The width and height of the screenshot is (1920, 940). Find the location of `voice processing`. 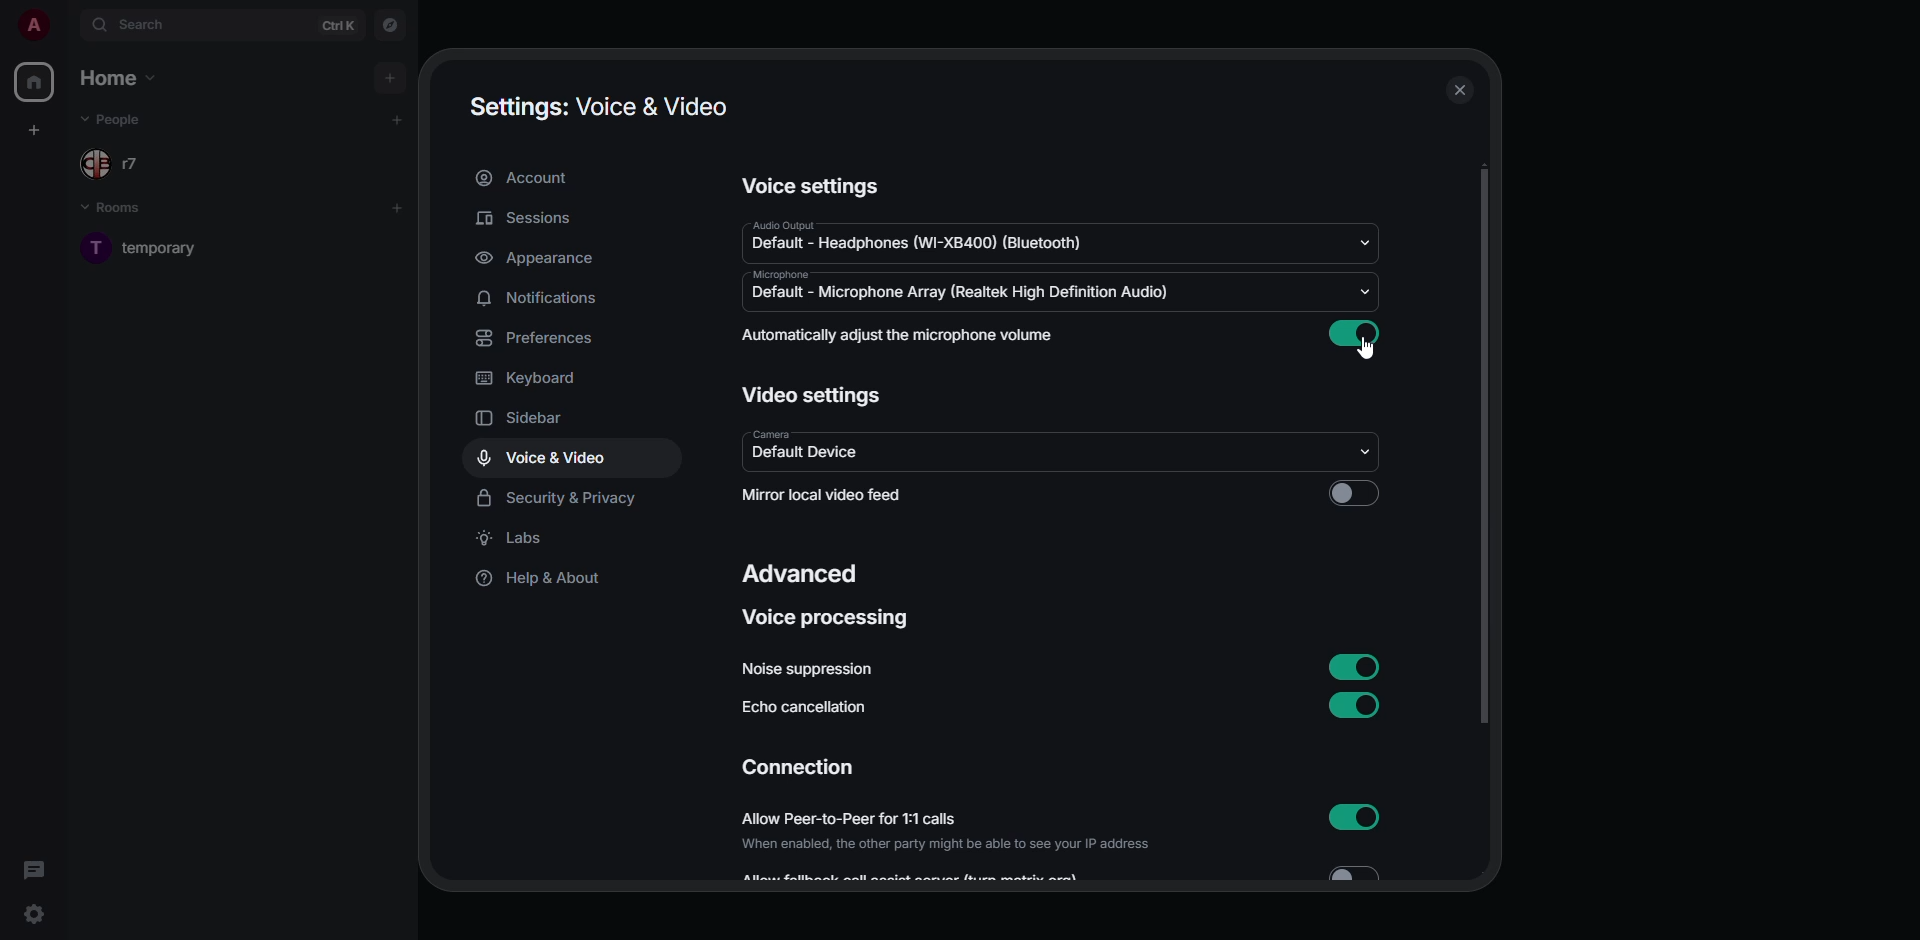

voice processing is located at coordinates (828, 618).